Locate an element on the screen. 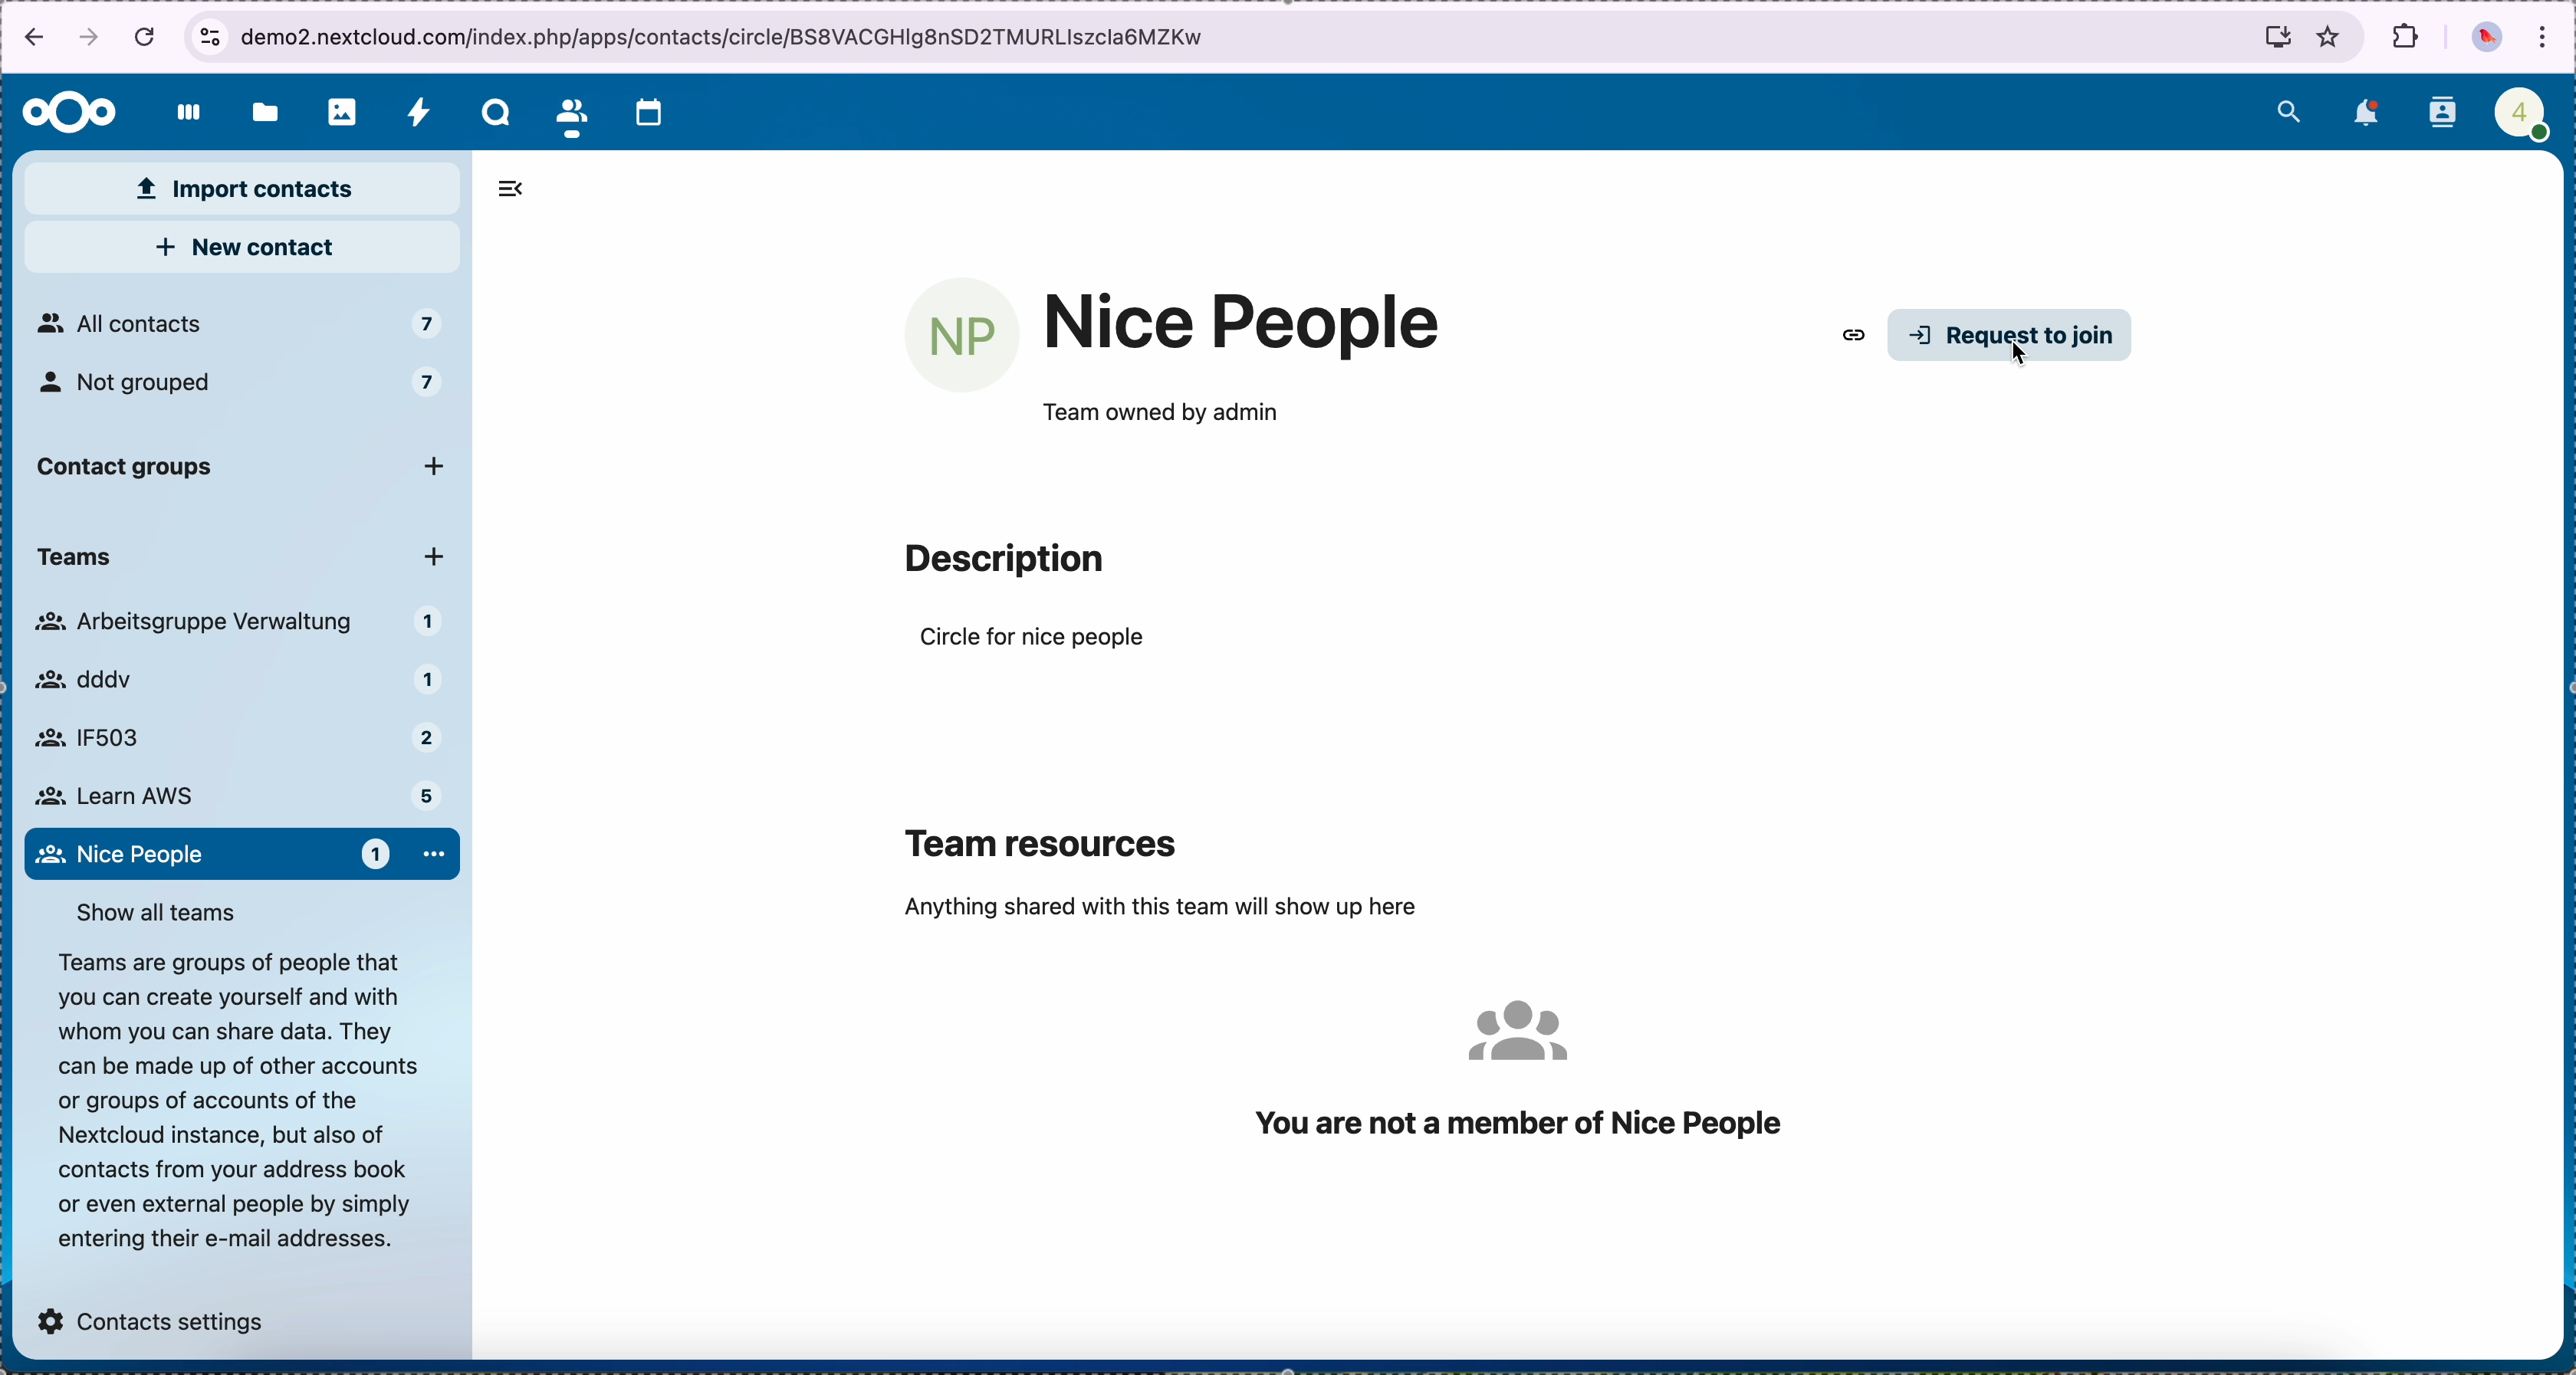  search is located at coordinates (2291, 109).